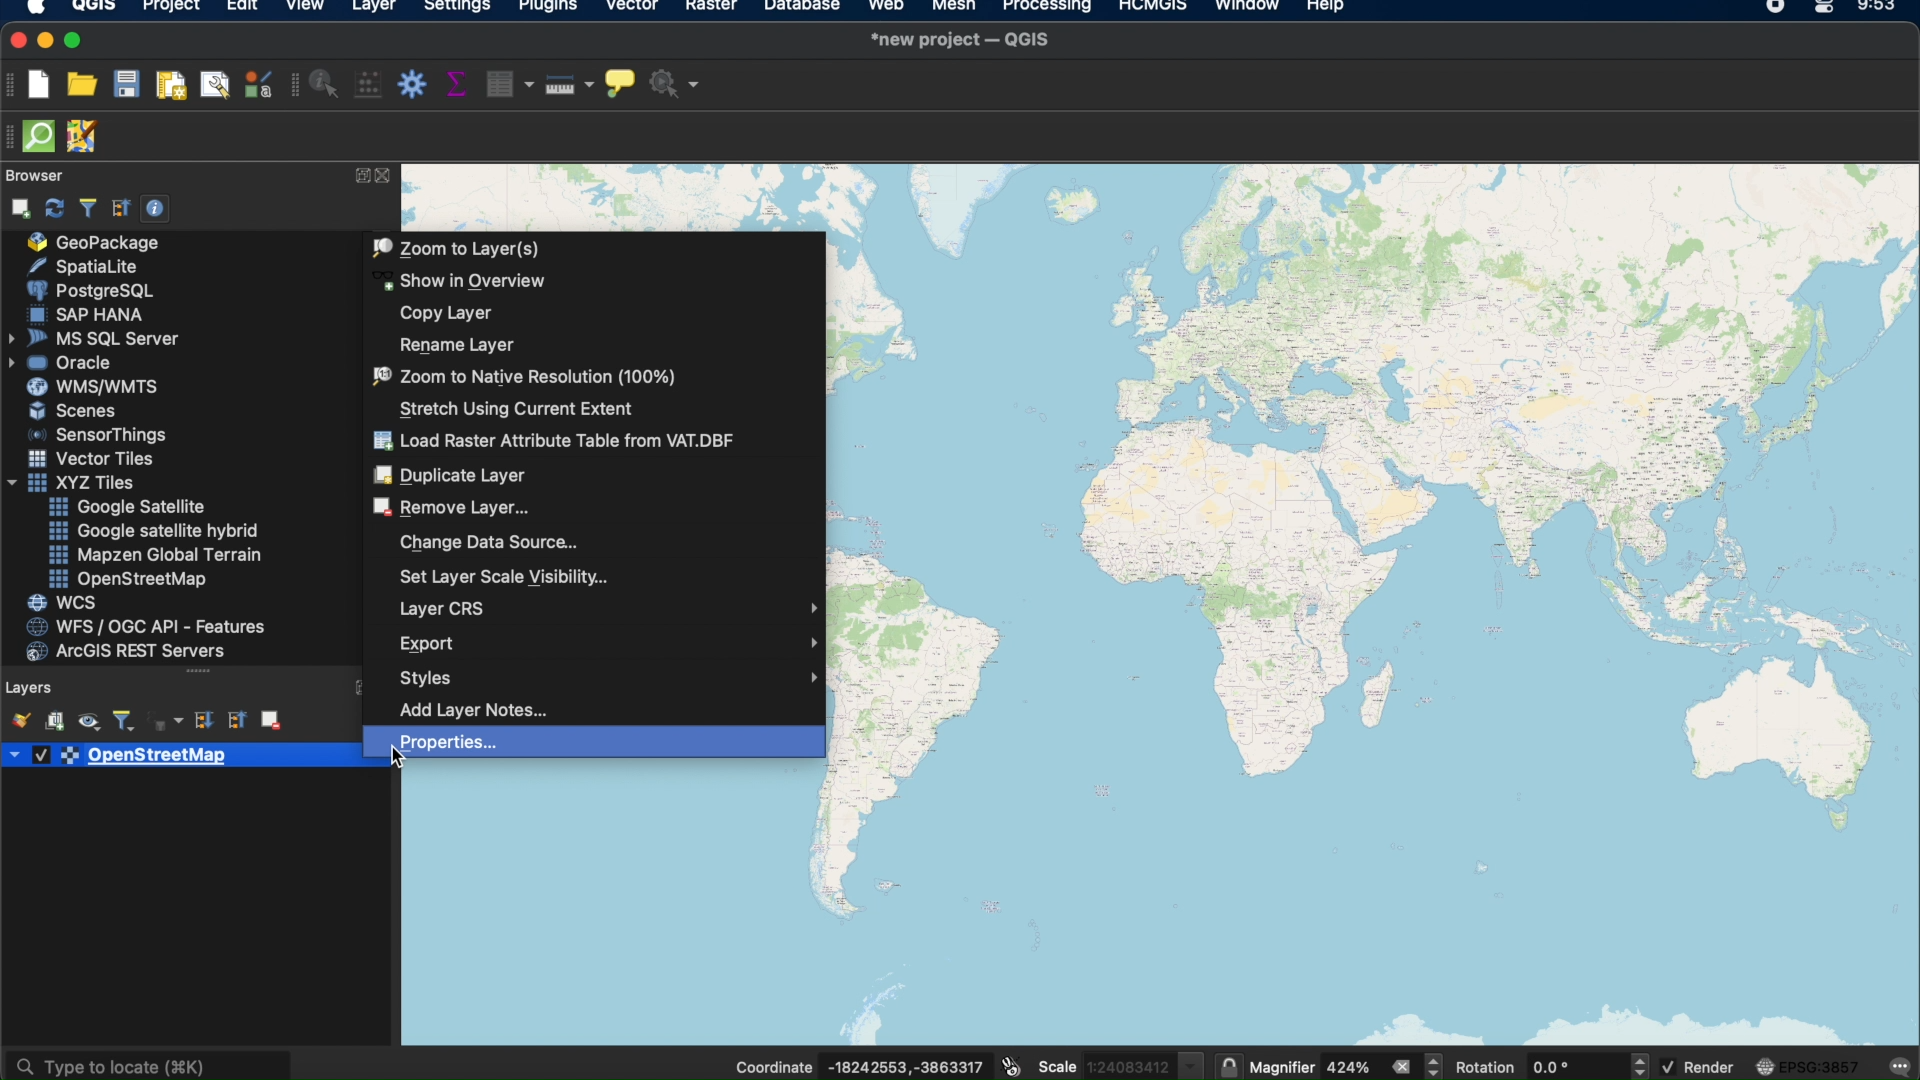 This screenshot has width=1920, height=1080. I want to click on sap hana, so click(91, 315).